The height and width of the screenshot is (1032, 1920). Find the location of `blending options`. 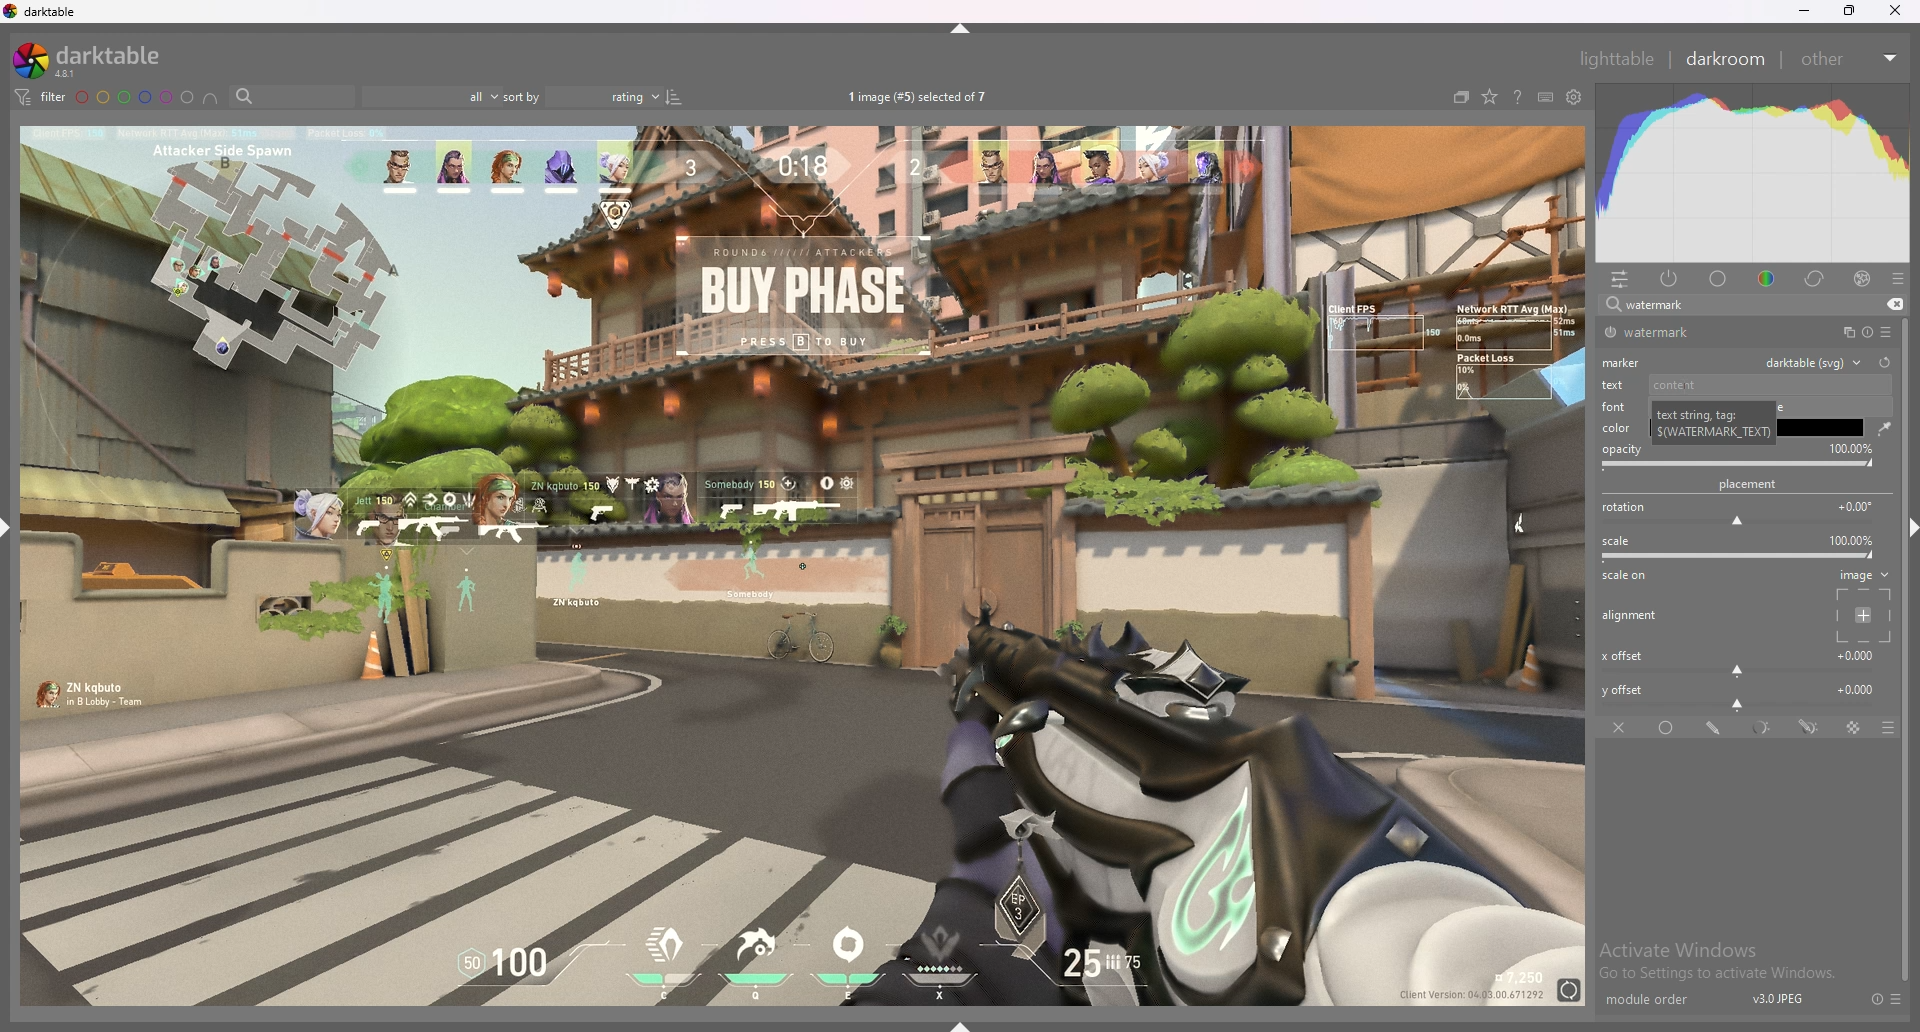

blending options is located at coordinates (1878, 728).